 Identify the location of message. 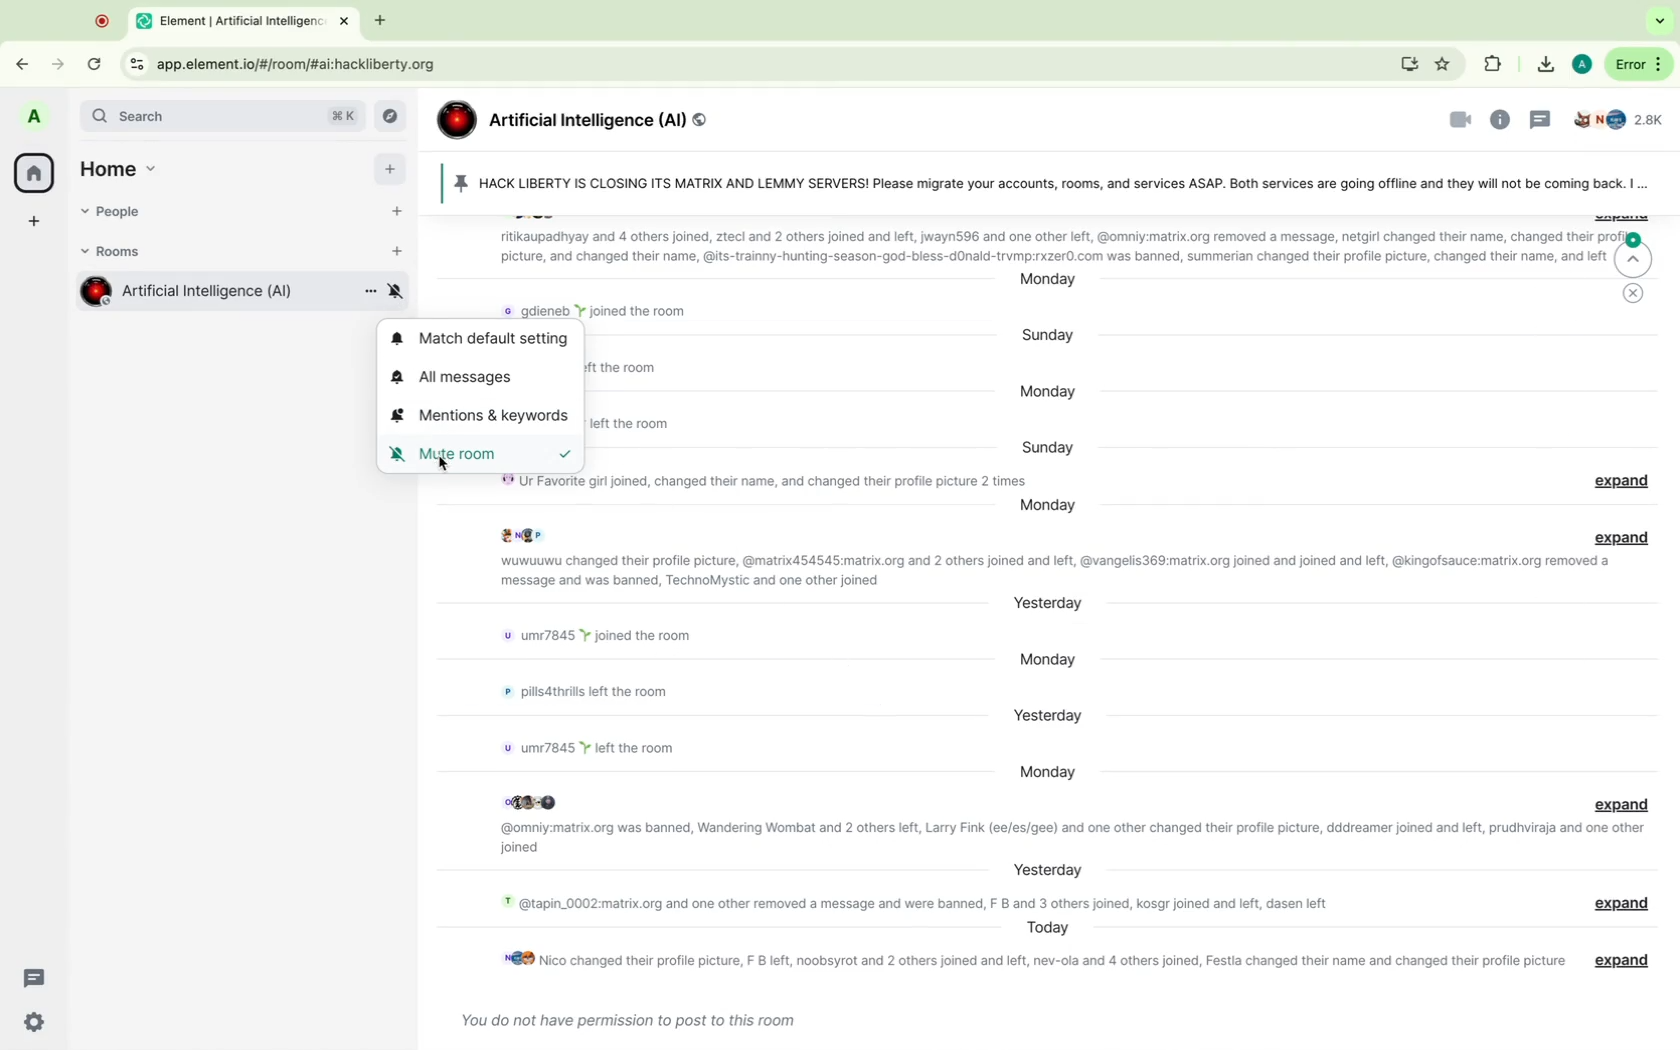
(1619, 961).